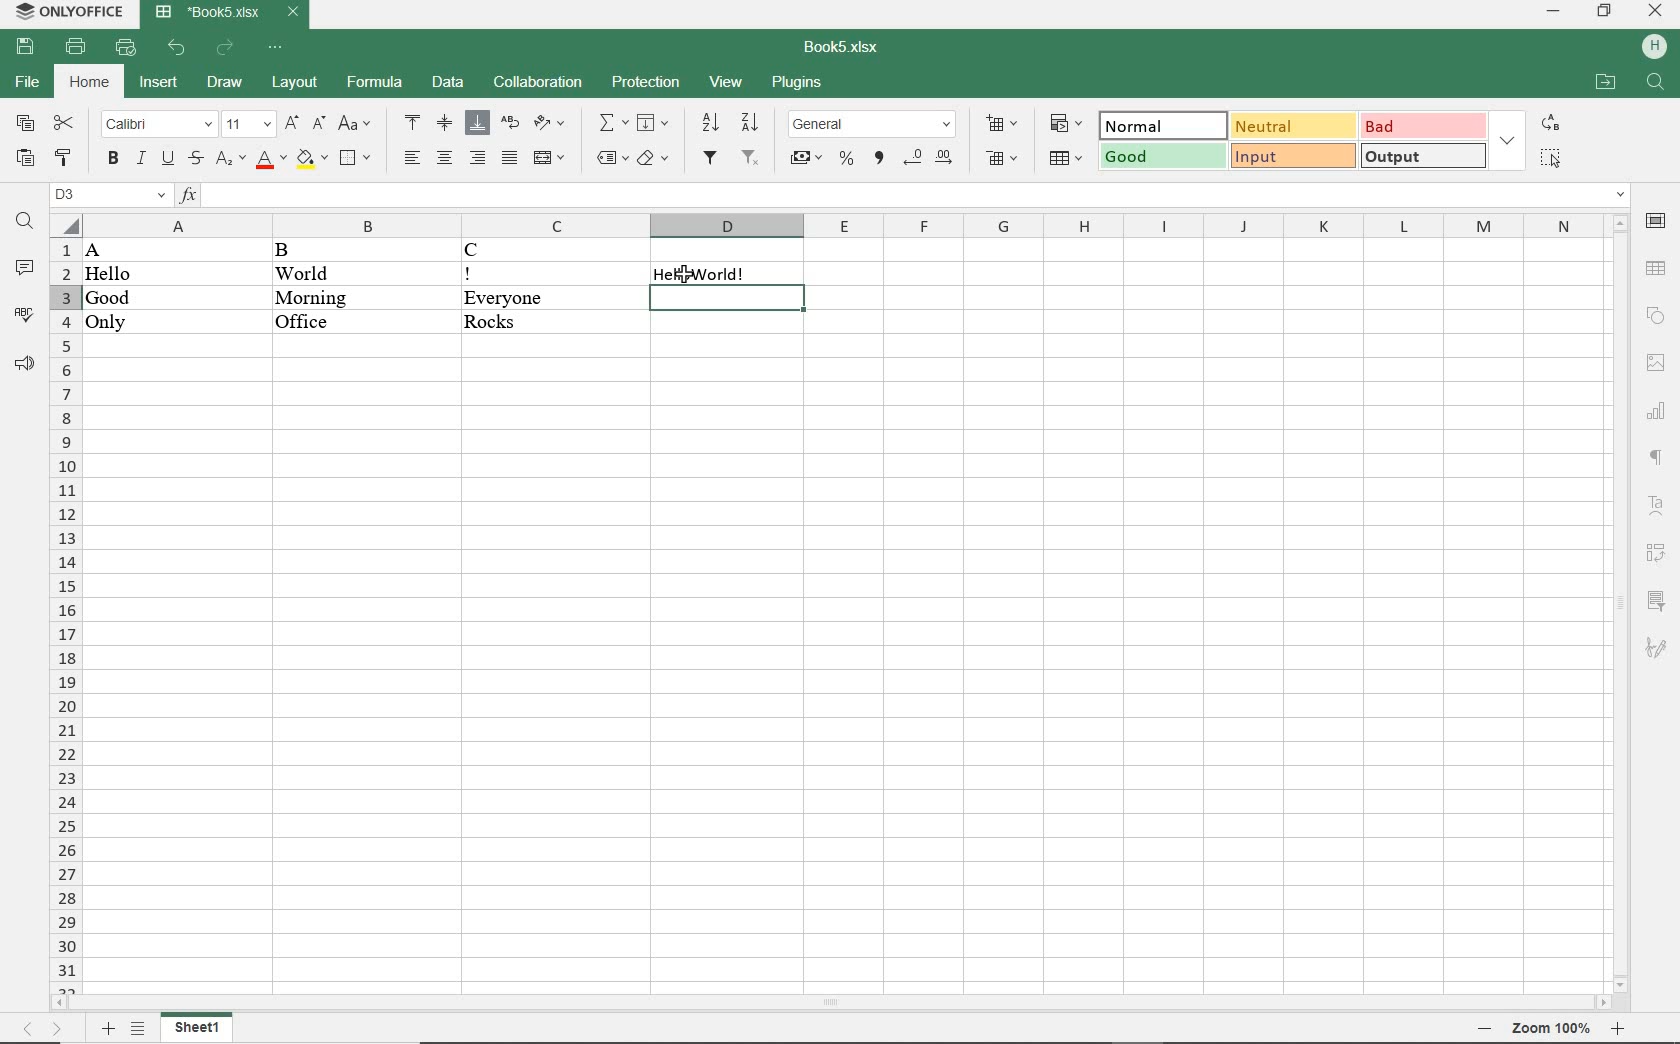 The width and height of the screenshot is (1680, 1044). Describe the element at coordinates (1159, 155) in the screenshot. I see `GOOD` at that location.